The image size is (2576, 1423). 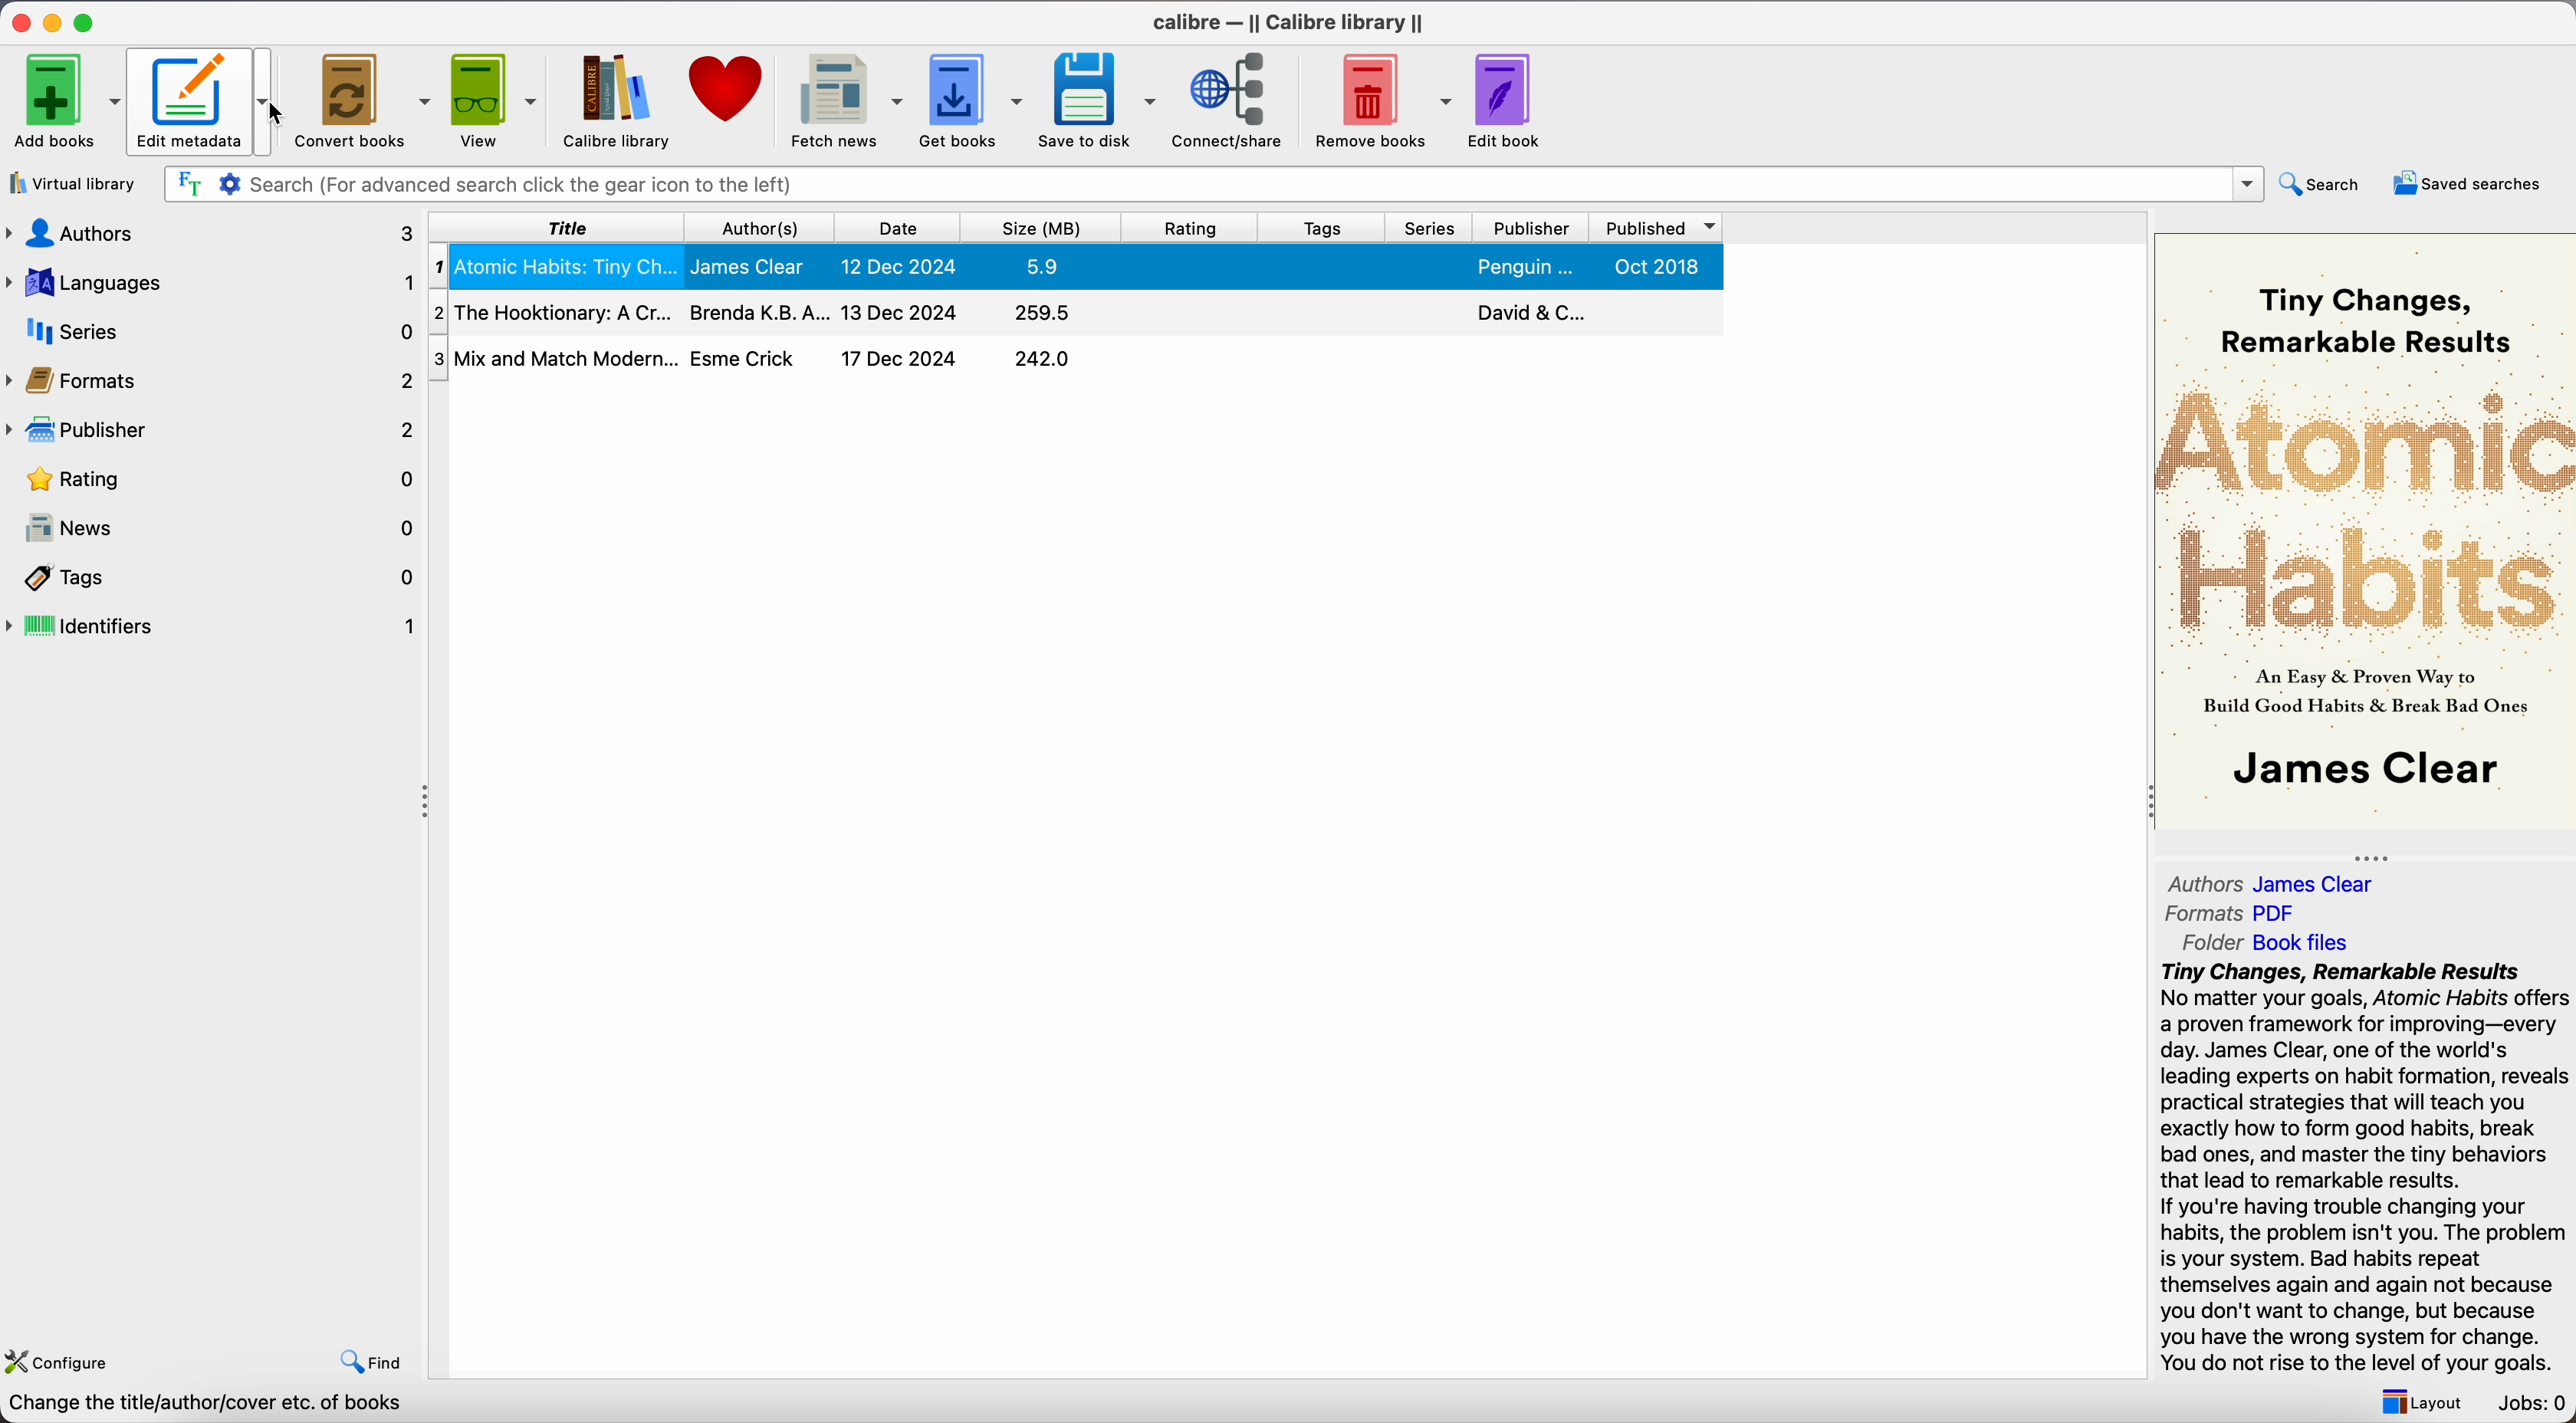 What do you see at coordinates (56, 23) in the screenshot?
I see `minimize app` at bounding box center [56, 23].